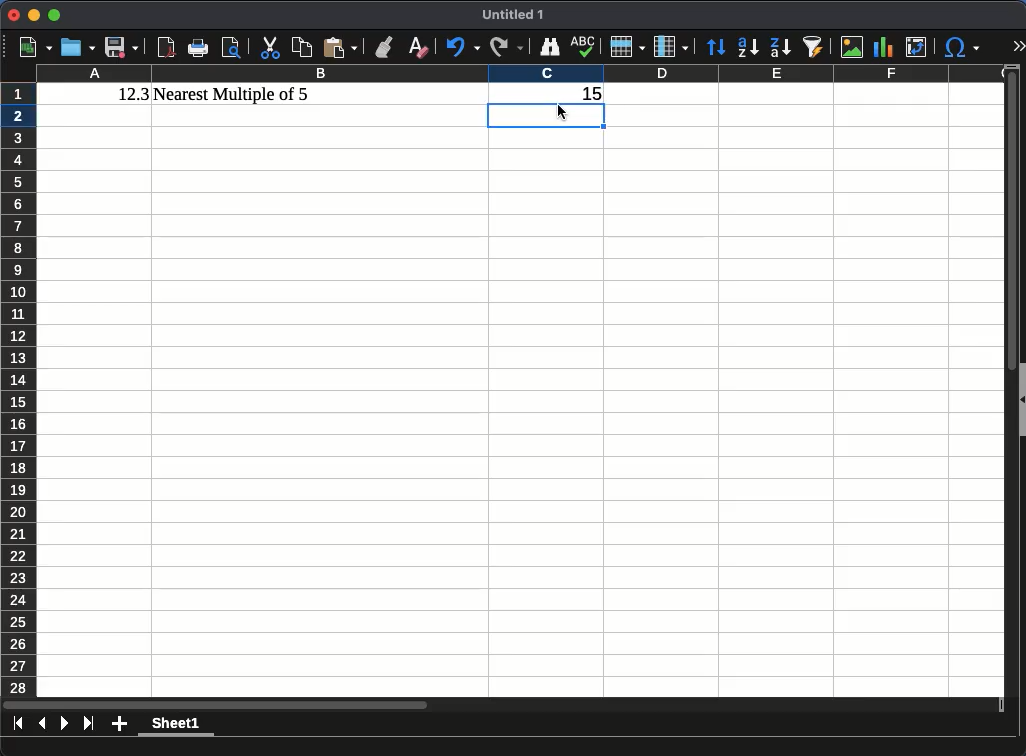 The width and height of the screenshot is (1026, 756). I want to click on column, so click(669, 47).